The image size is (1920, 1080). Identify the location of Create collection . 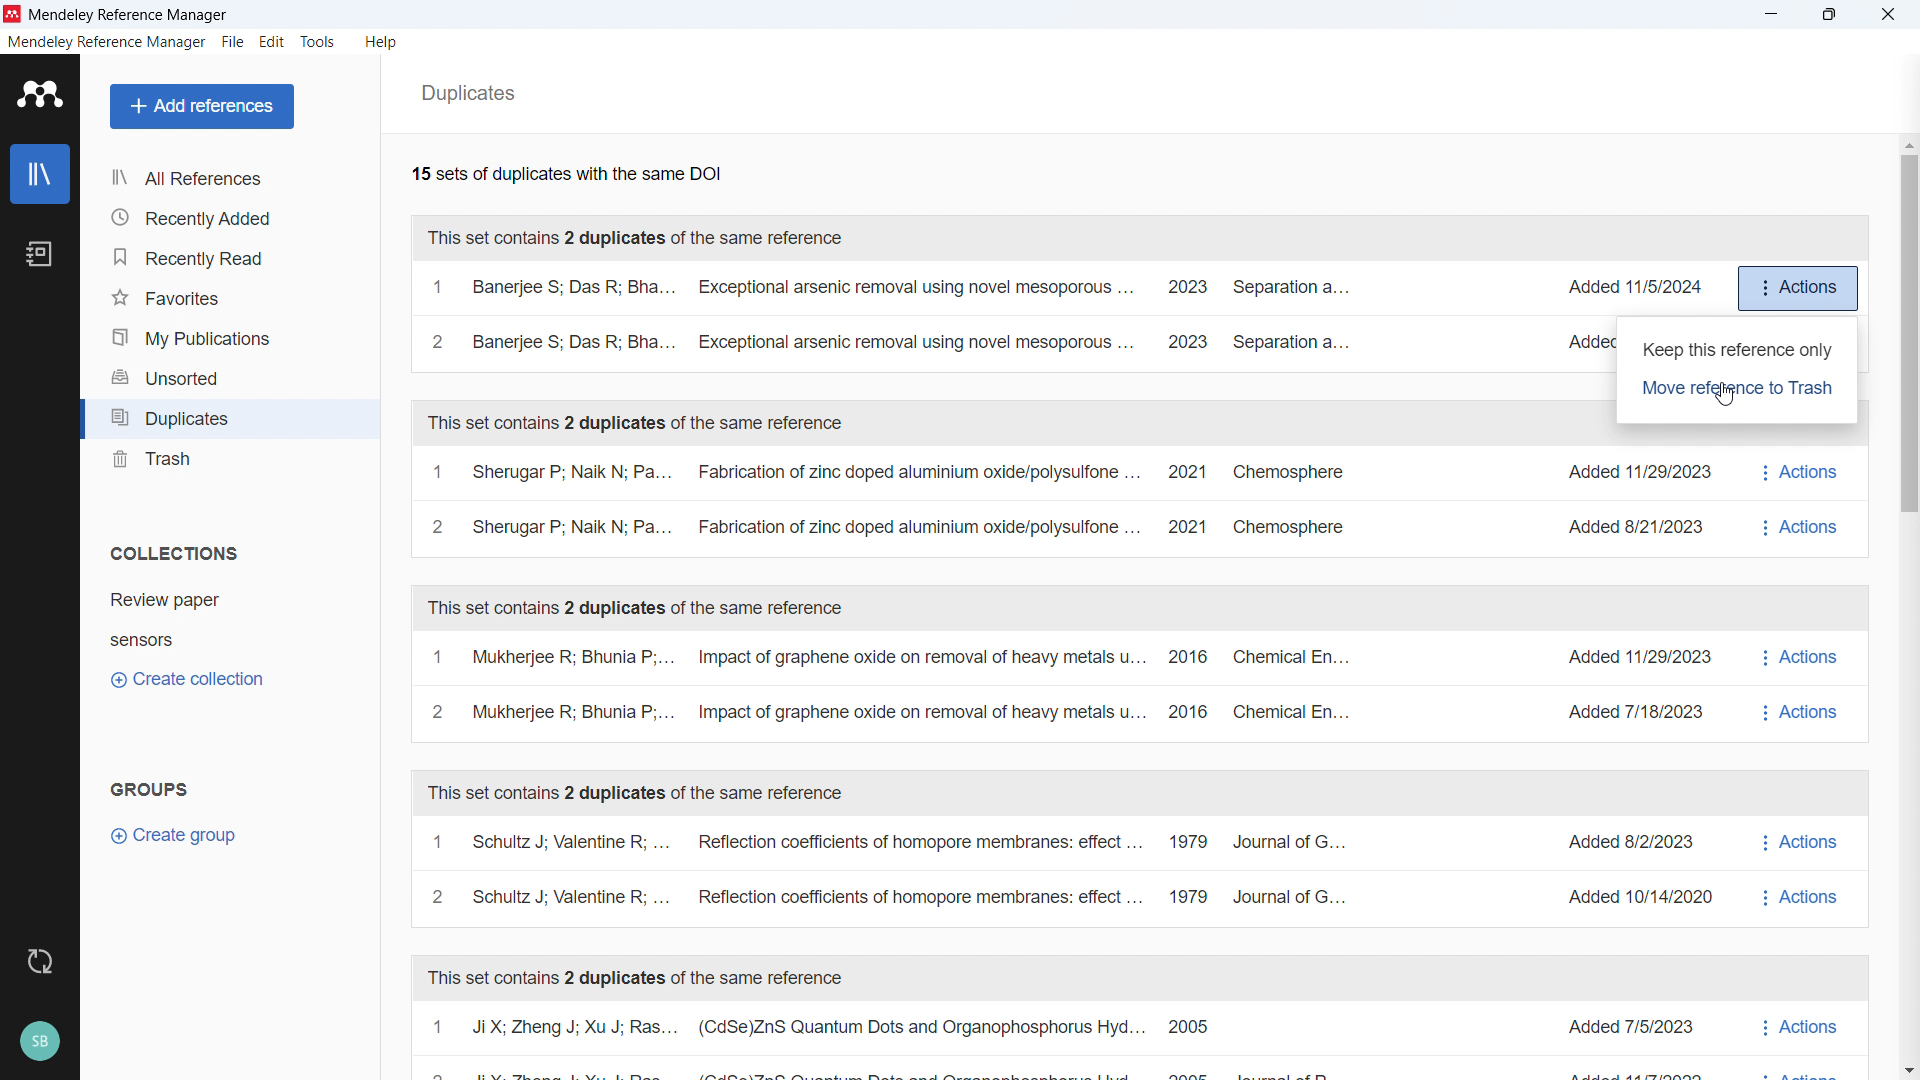
(188, 680).